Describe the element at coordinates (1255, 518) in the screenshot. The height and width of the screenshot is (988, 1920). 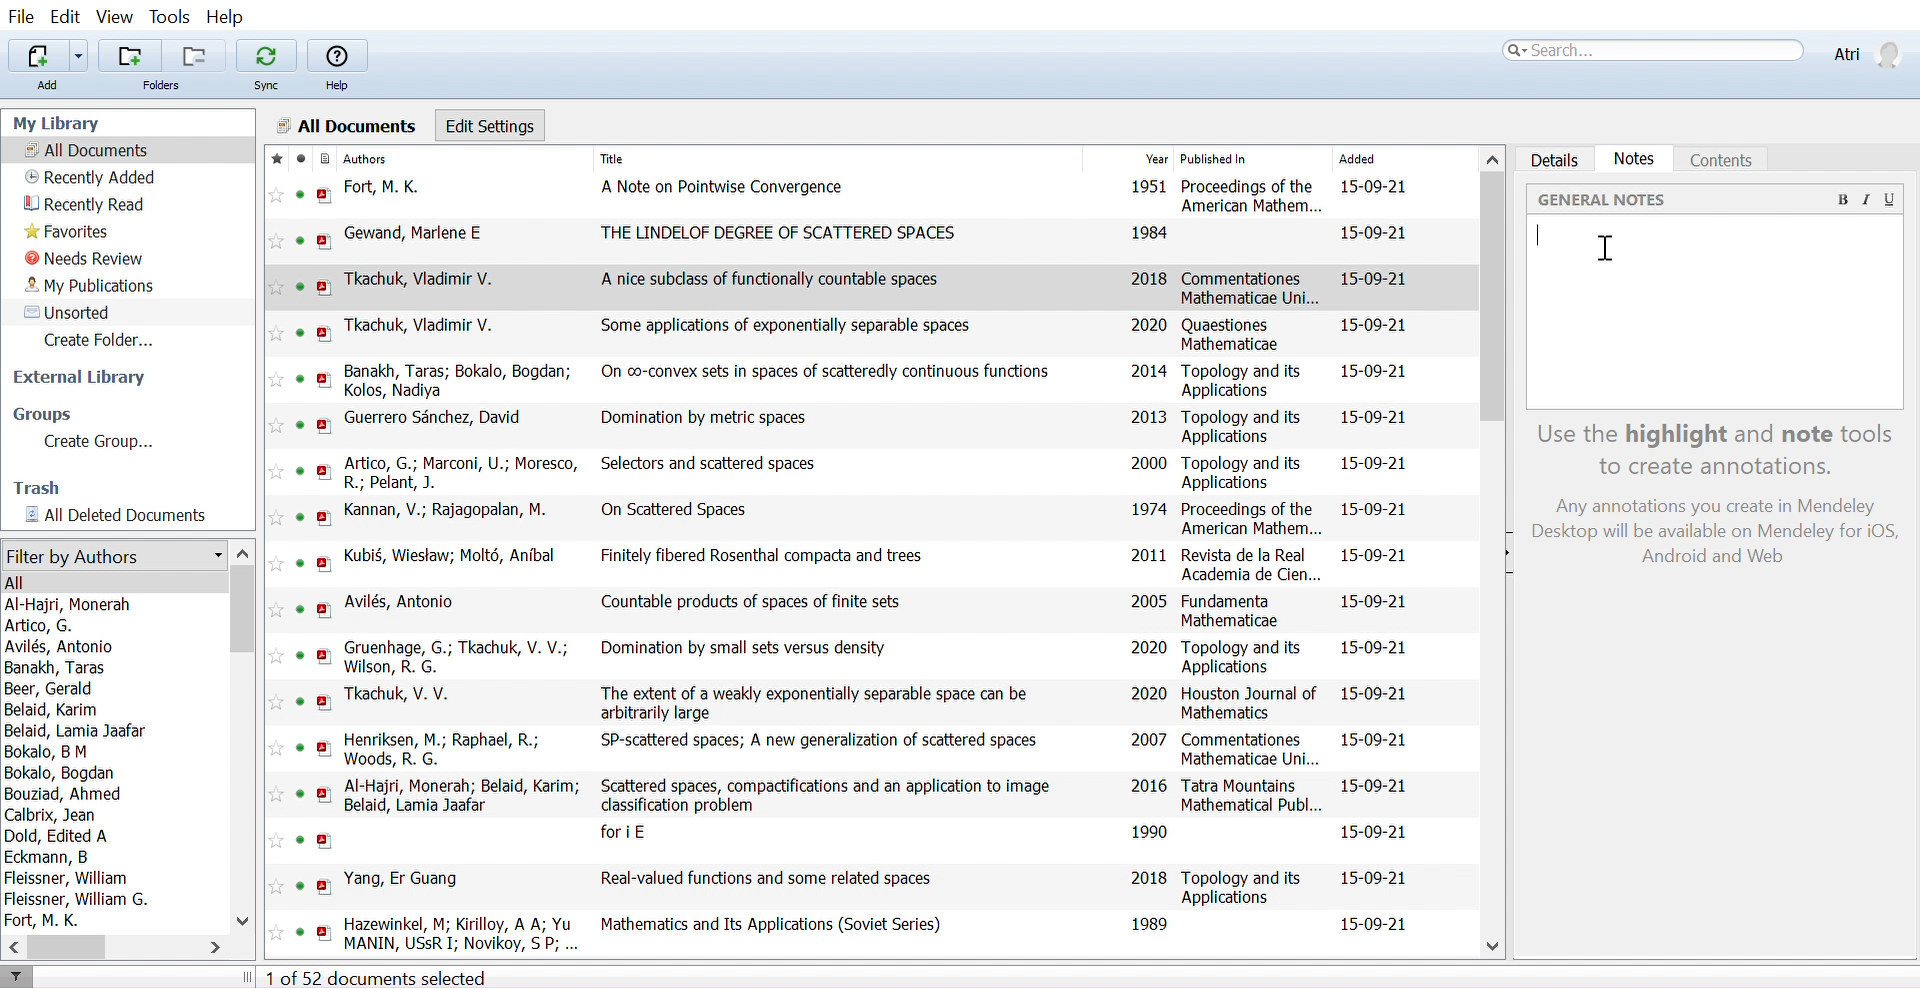
I see `Proceedings of the American Mathem...` at that location.